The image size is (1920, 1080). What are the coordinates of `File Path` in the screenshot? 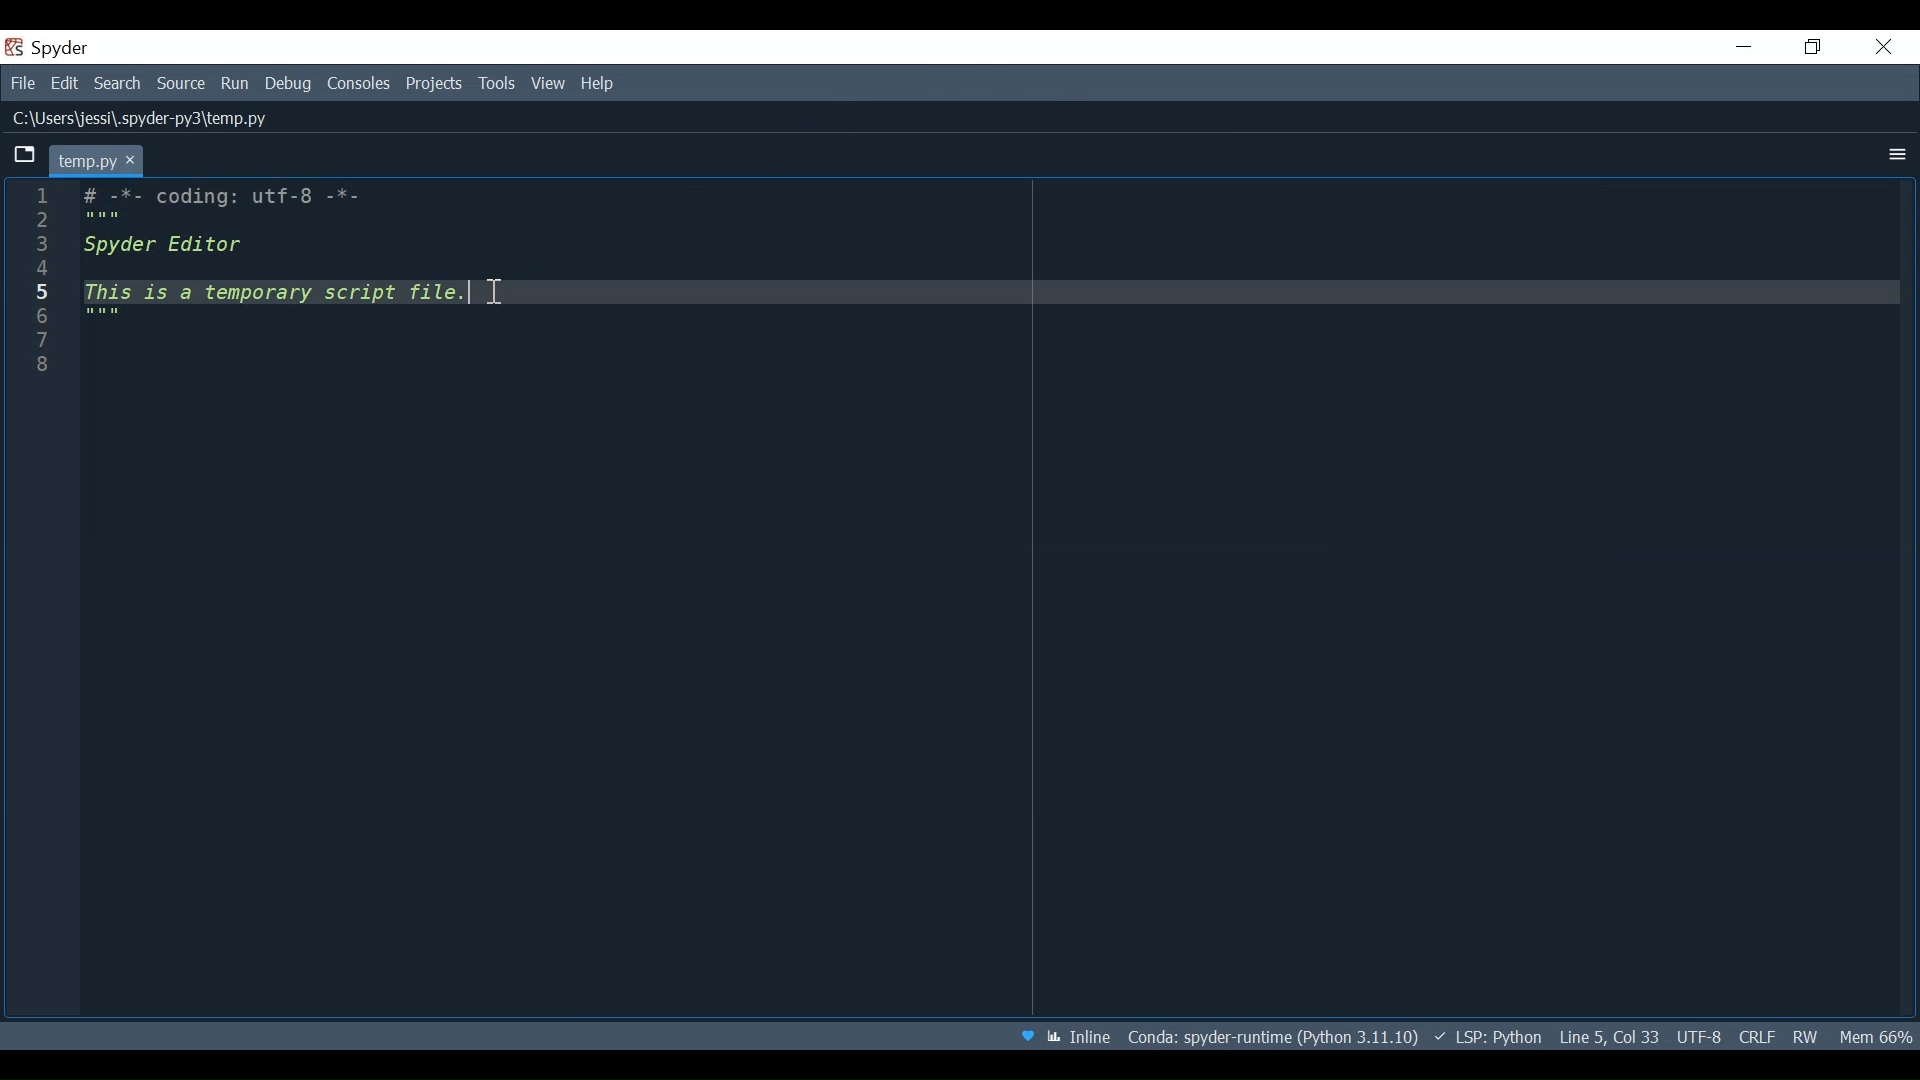 It's located at (143, 119).